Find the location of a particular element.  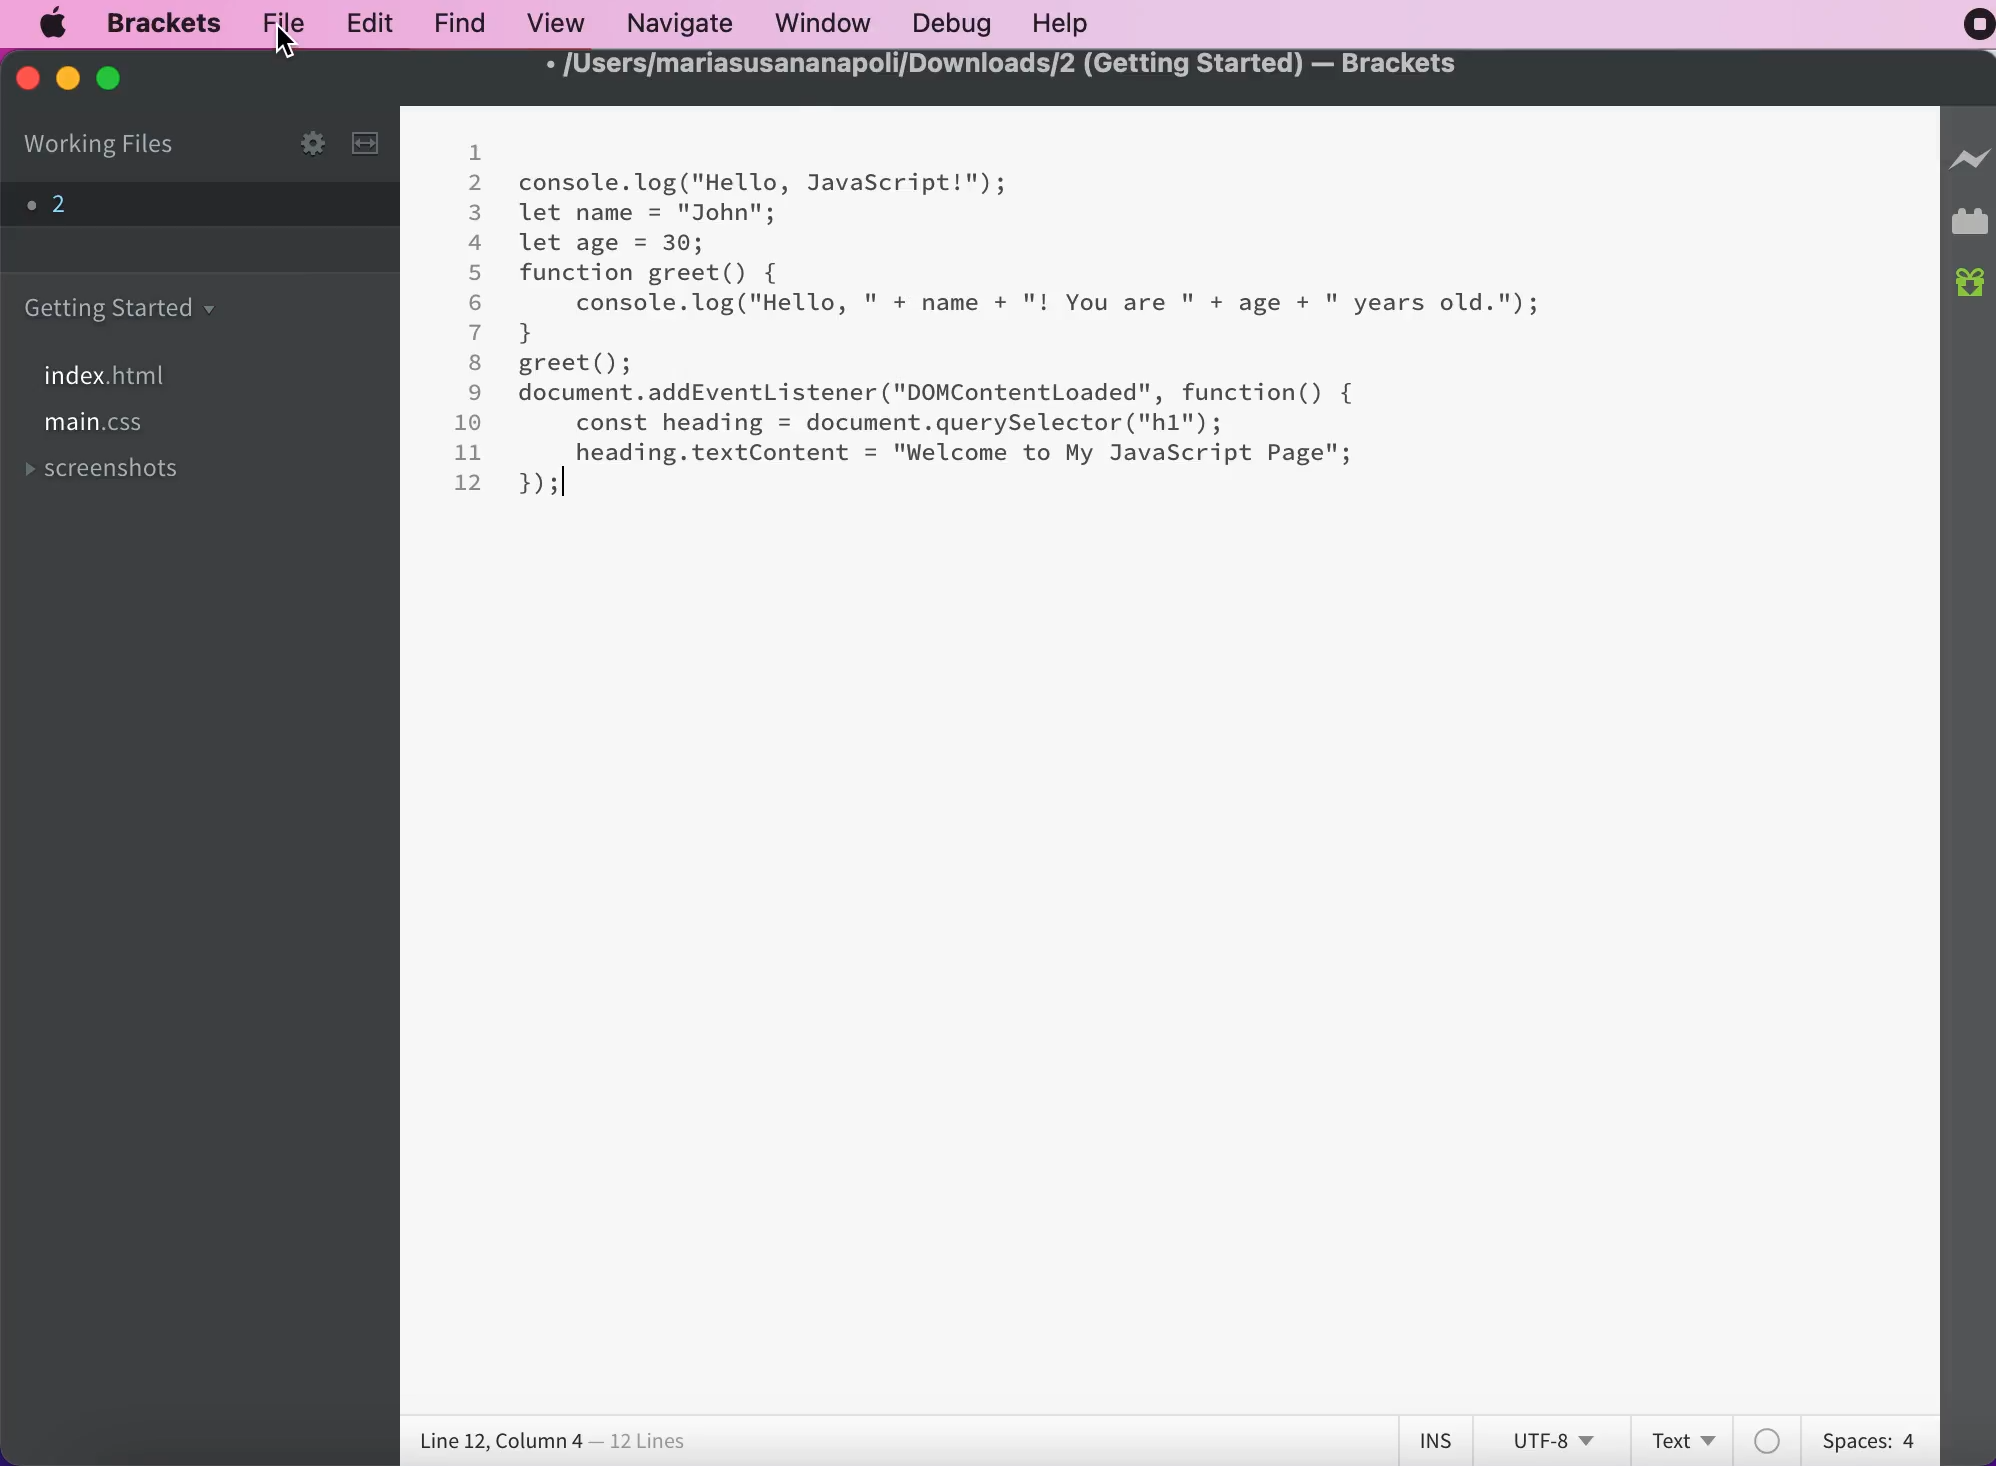

main.css is located at coordinates (99, 428).